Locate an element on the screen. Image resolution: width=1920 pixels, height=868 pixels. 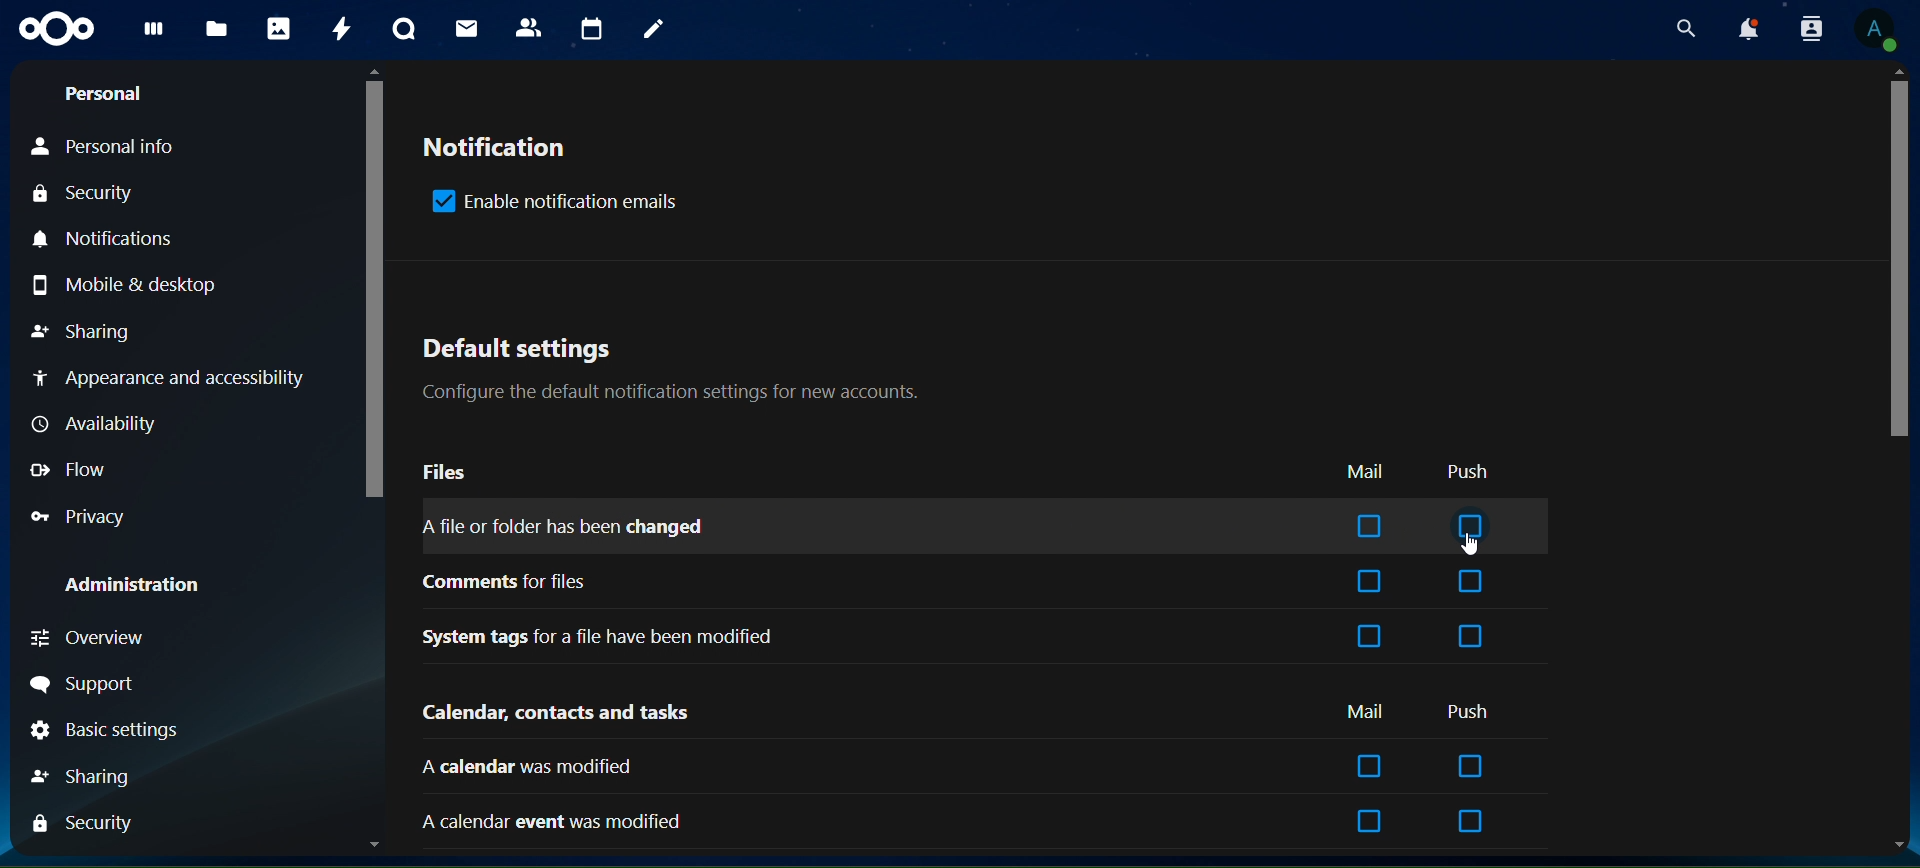
activity is located at coordinates (338, 29).